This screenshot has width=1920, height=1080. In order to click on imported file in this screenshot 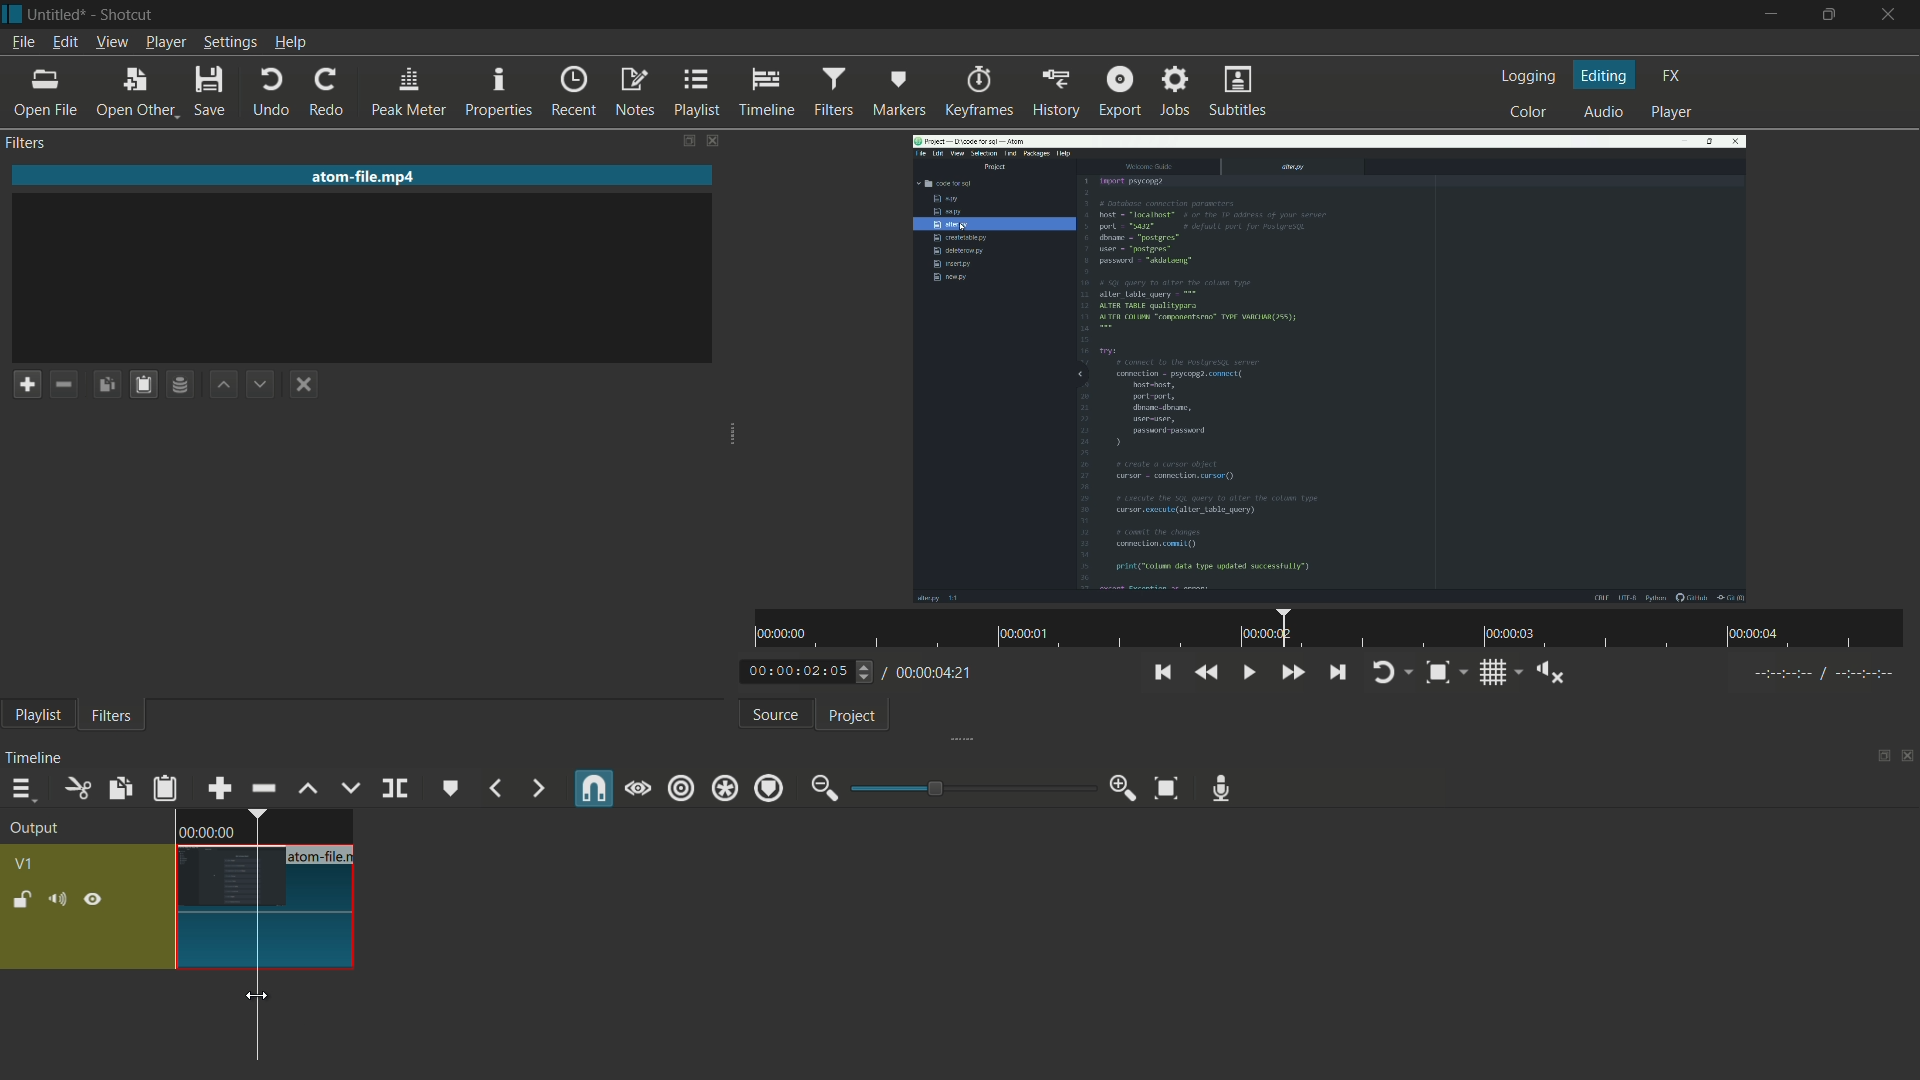, I will do `click(1331, 368)`.